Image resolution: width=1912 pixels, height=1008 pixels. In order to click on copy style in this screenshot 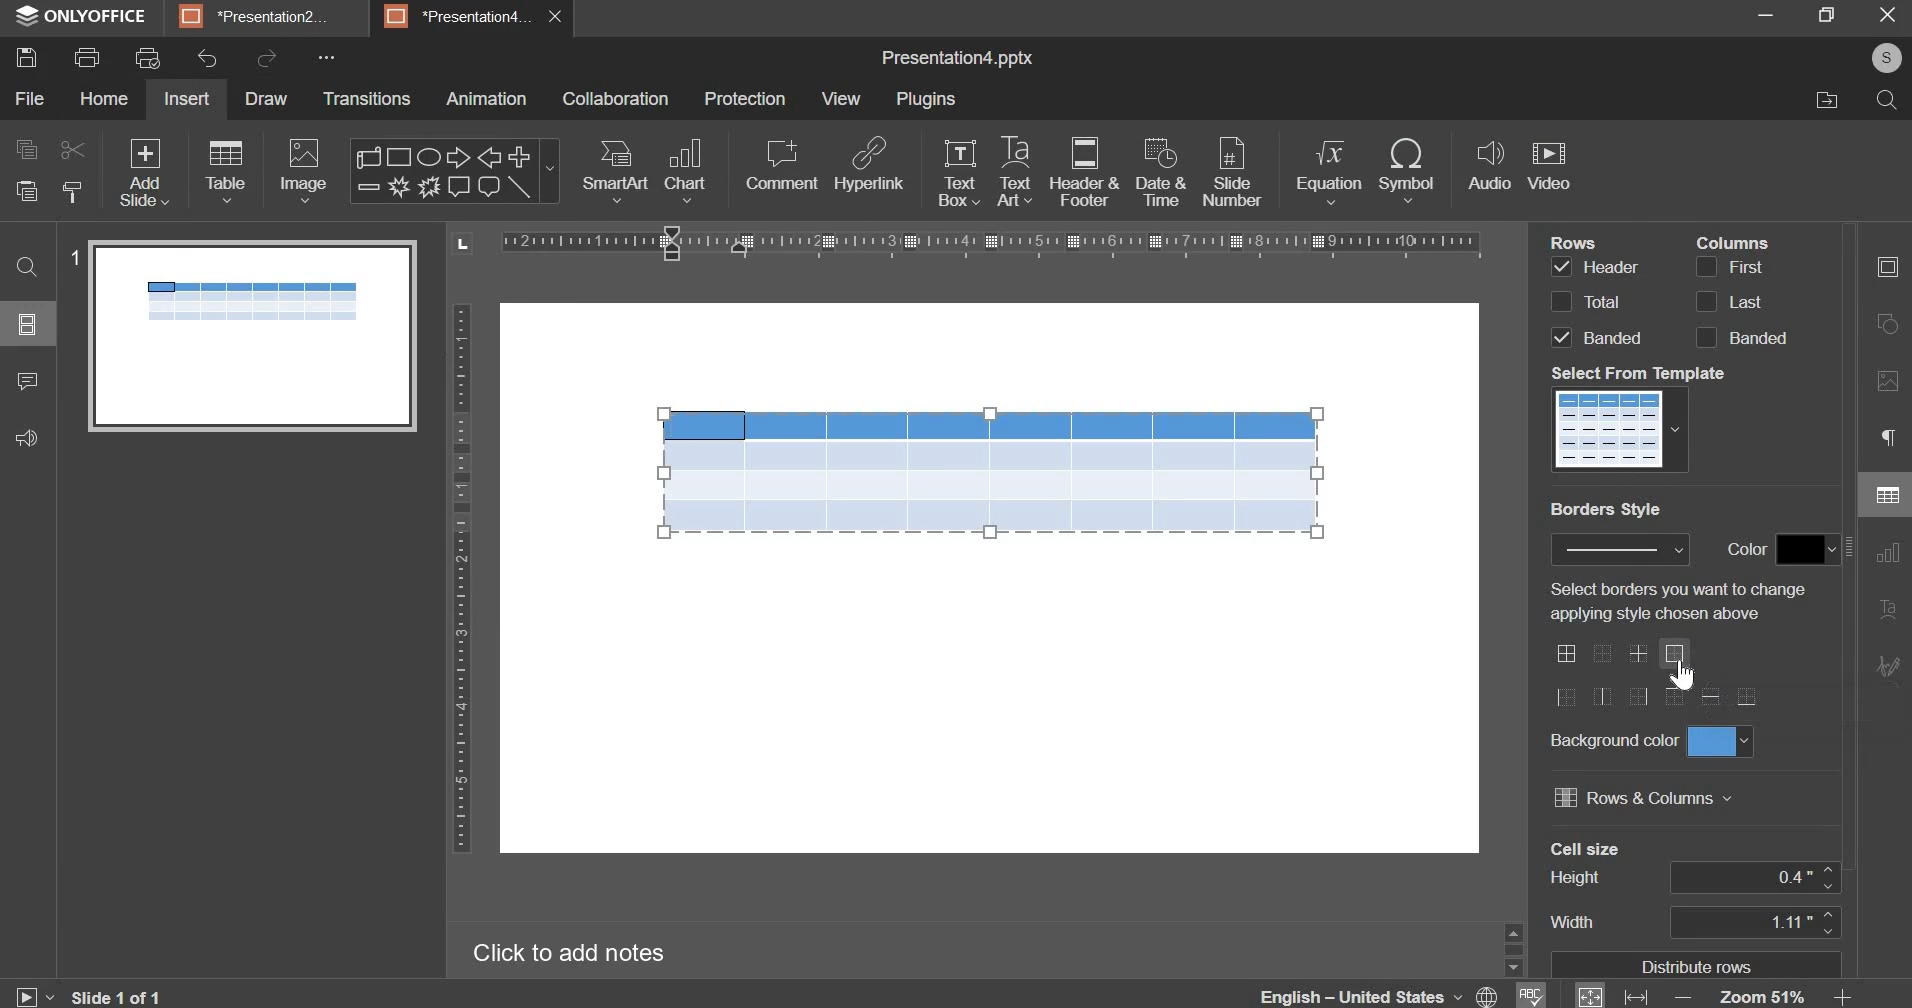, I will do `click(78, 190)`.